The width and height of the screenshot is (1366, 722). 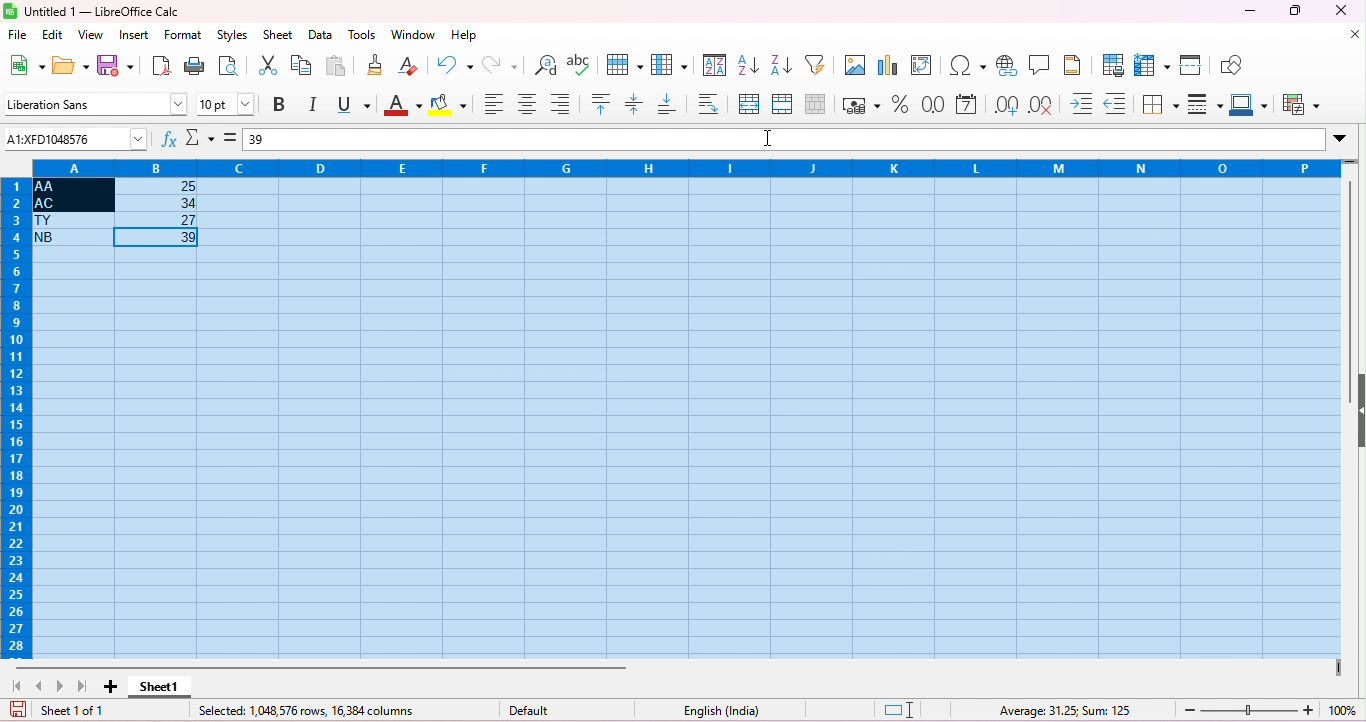 I want to click on clear direct formatting, so click(x=408, y=64).